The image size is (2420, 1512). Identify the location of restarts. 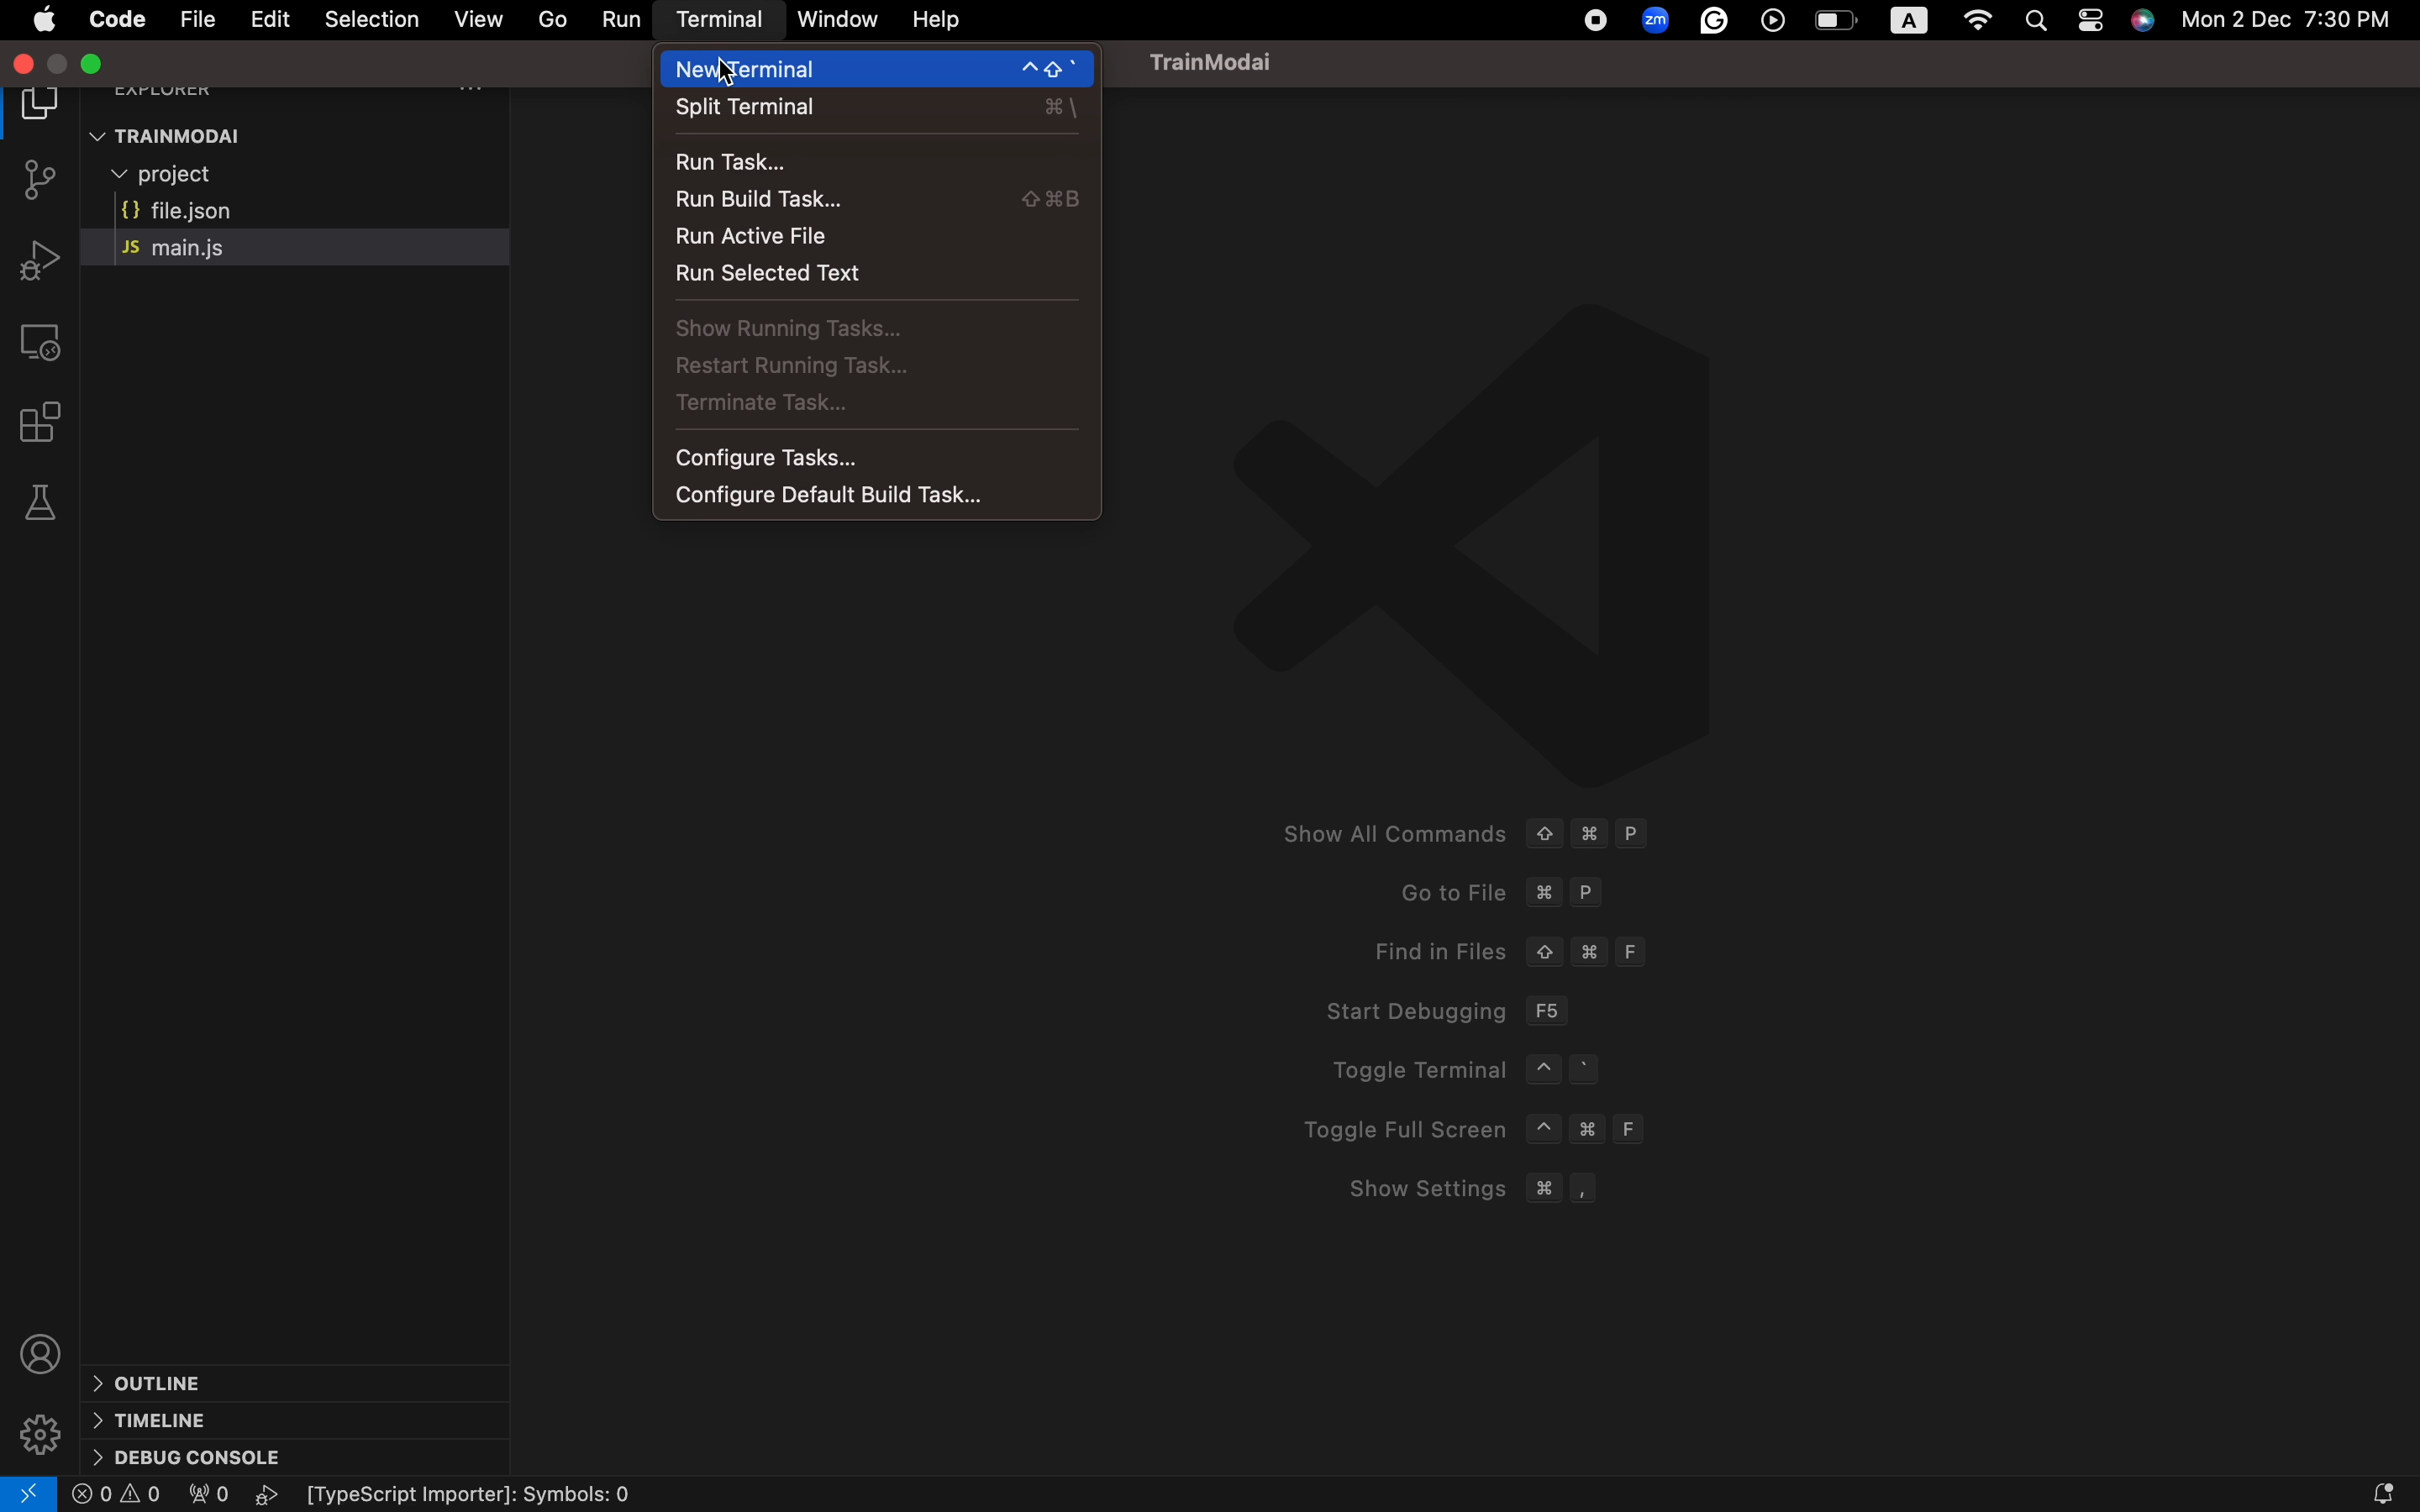
(856, 370).